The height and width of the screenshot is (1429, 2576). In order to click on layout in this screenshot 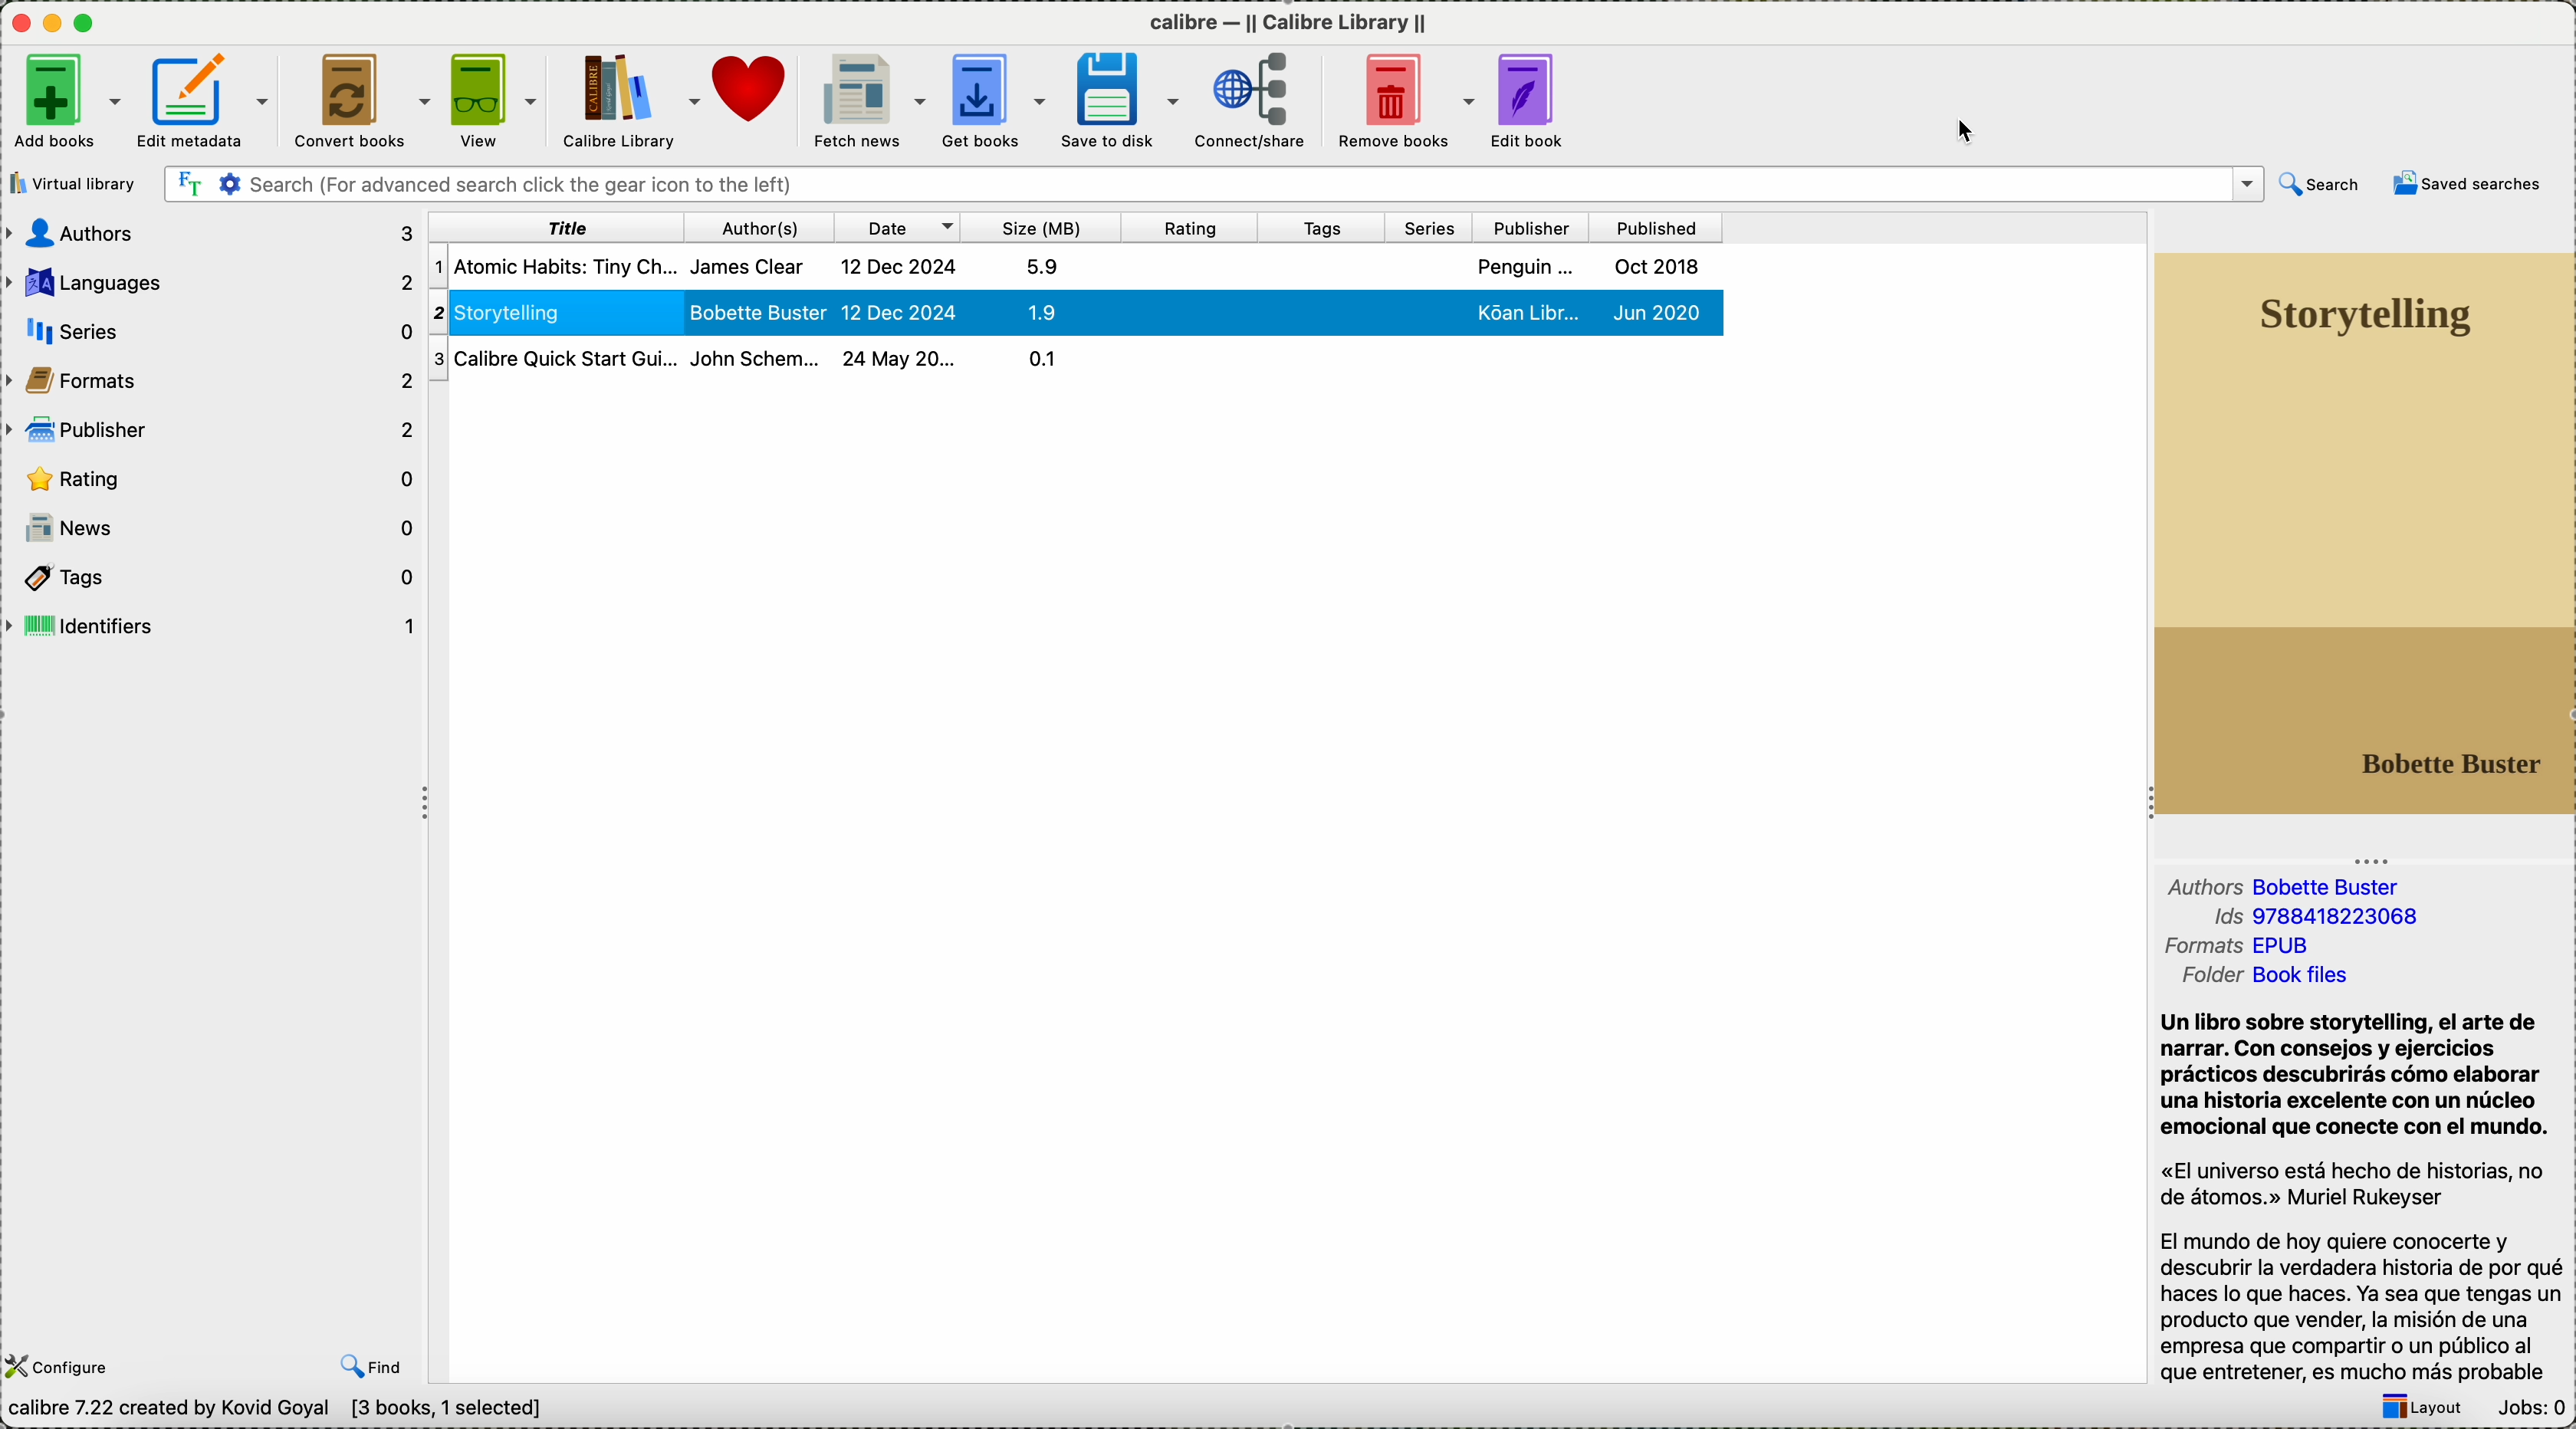, I will do `click(2416, 1406)`.